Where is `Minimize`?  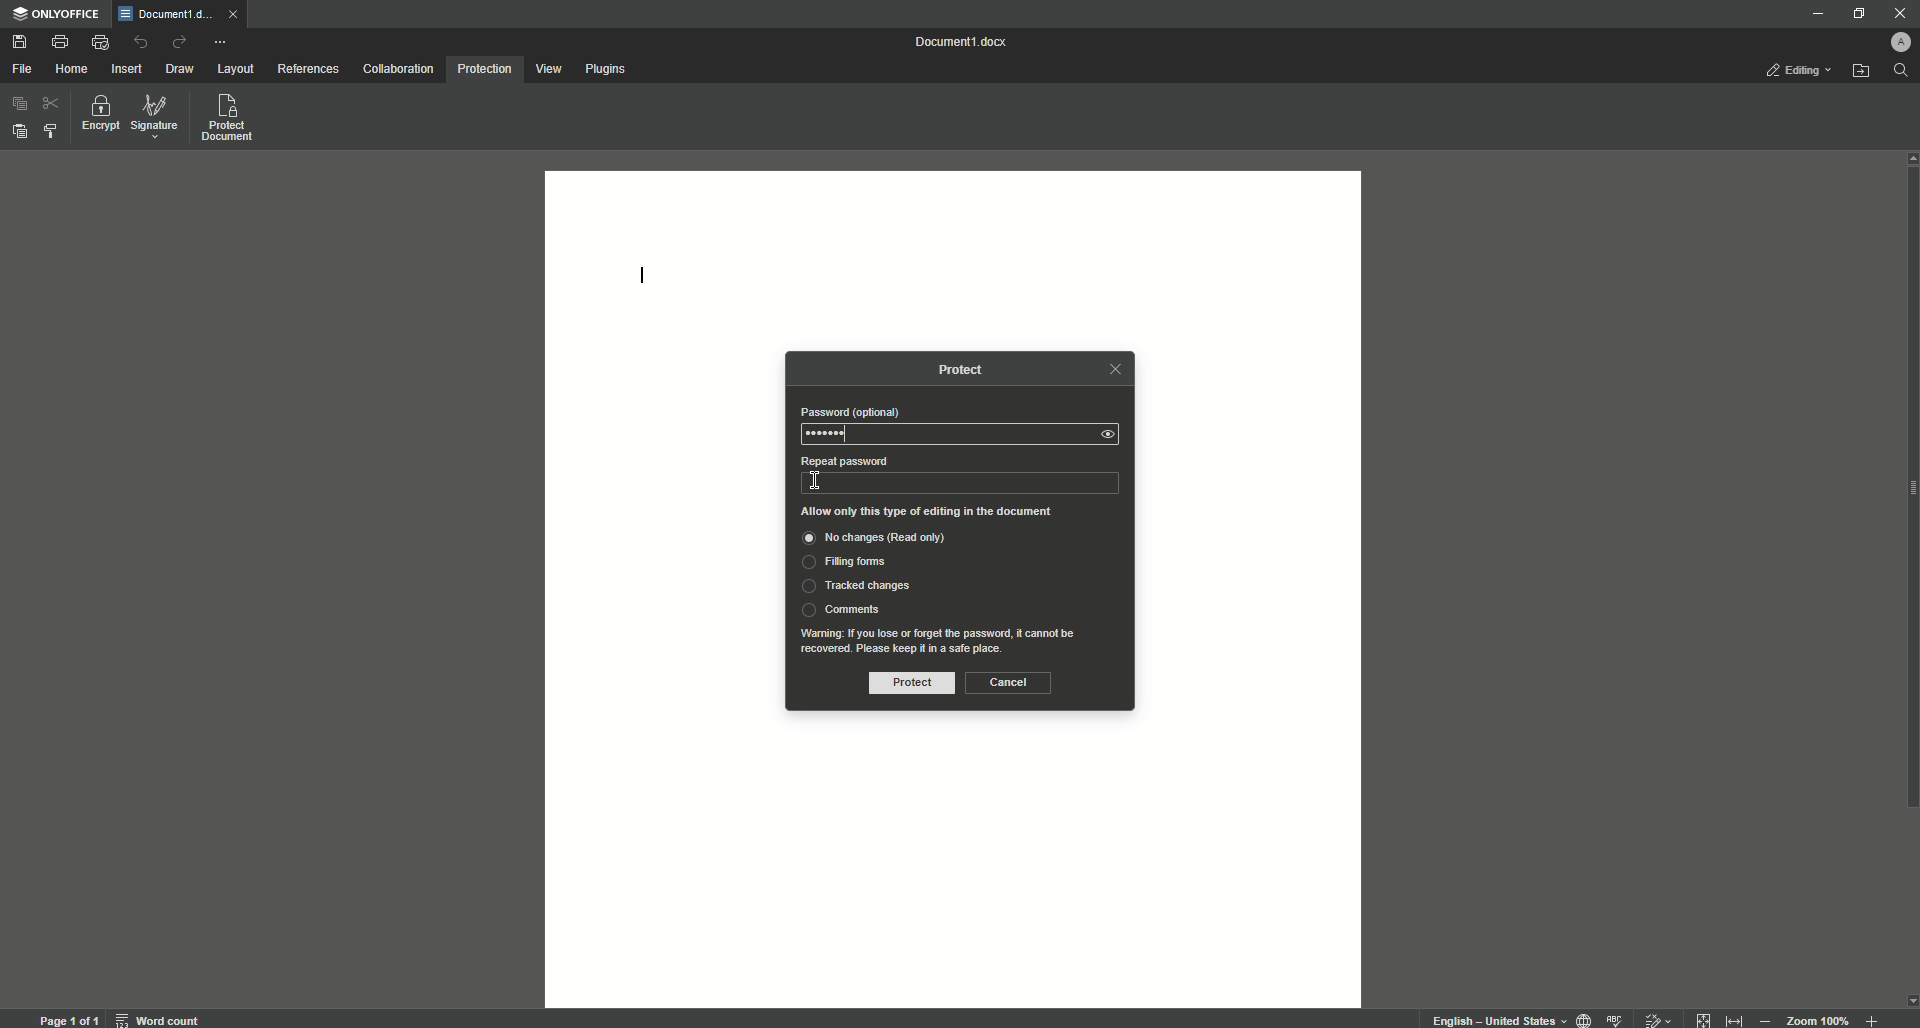
Minimize is located at coordinates (1814, 15).